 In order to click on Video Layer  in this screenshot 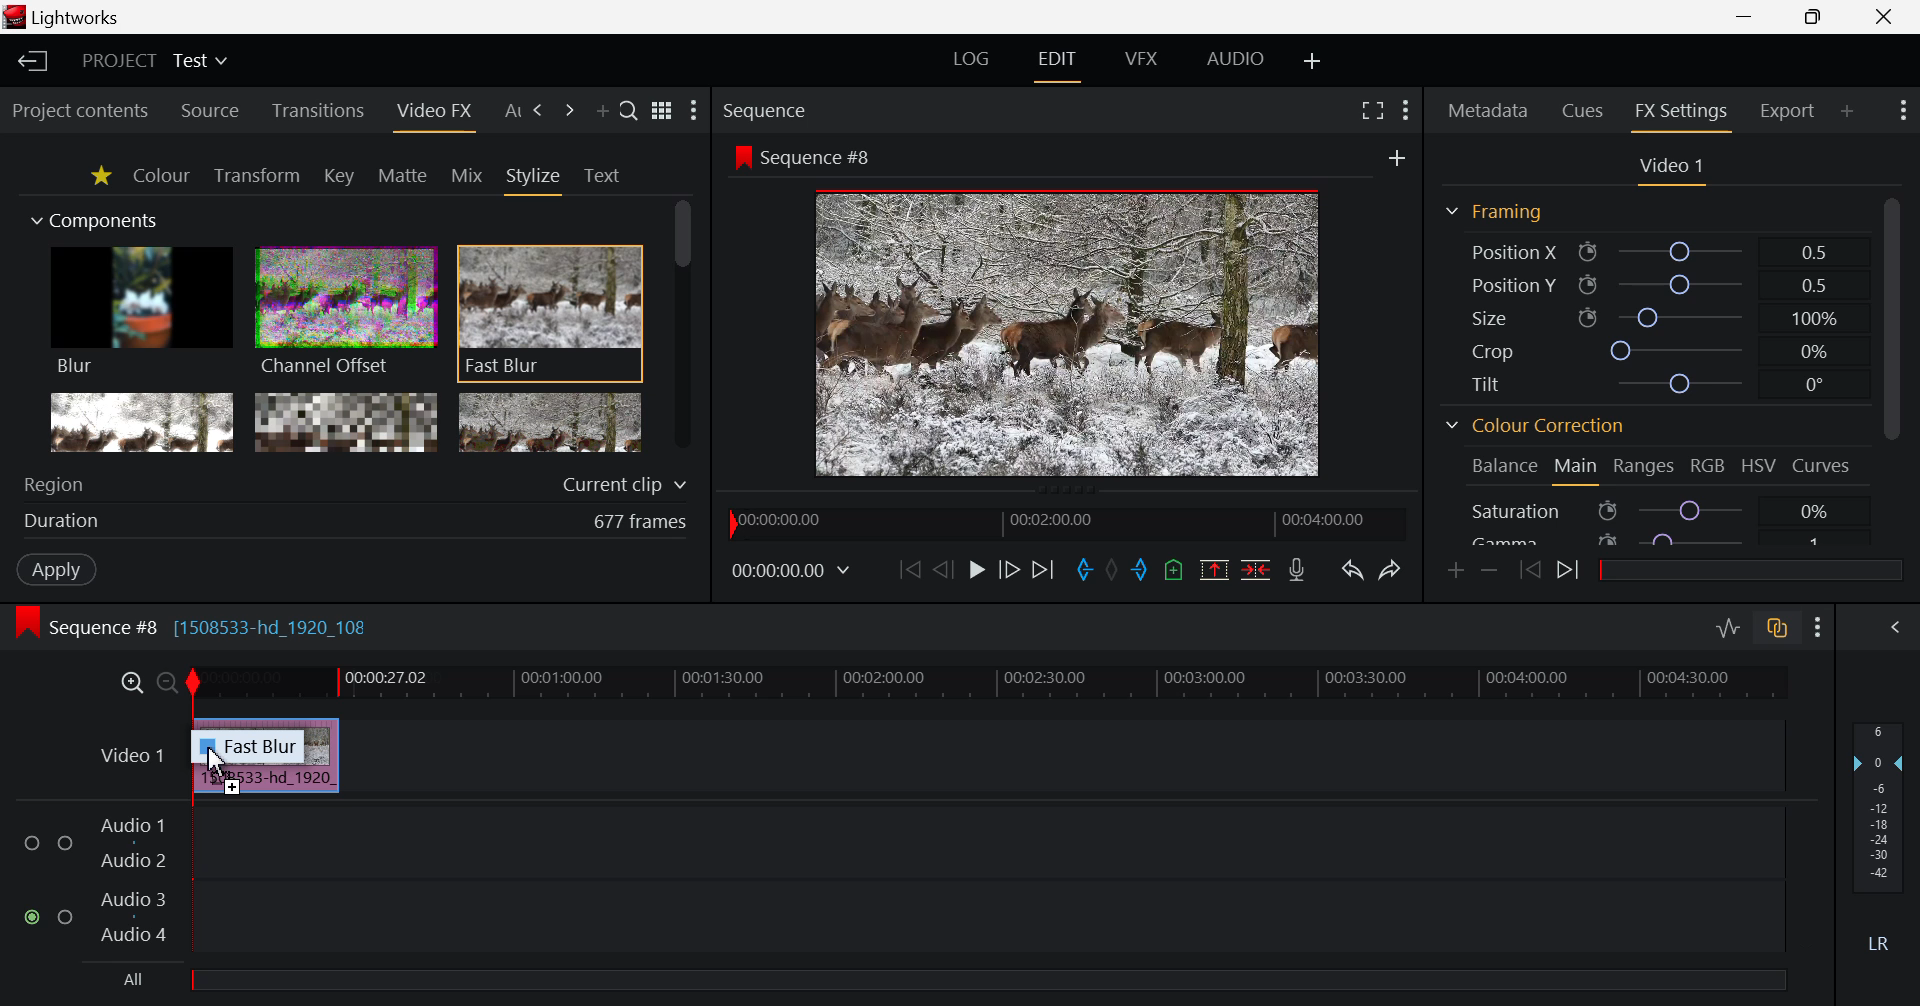, I will do `click(115, 753)`.